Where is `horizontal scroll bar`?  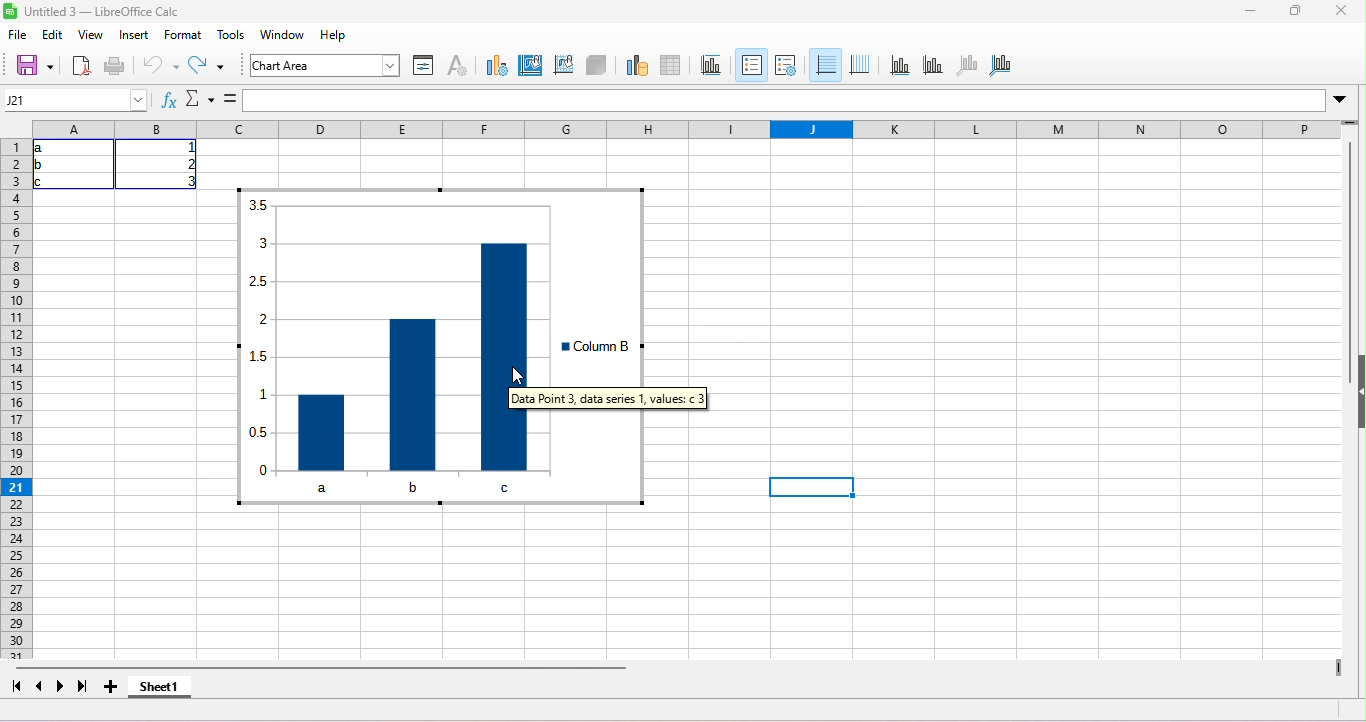
horizontal scroll bar is located at coordinates (329, 668).